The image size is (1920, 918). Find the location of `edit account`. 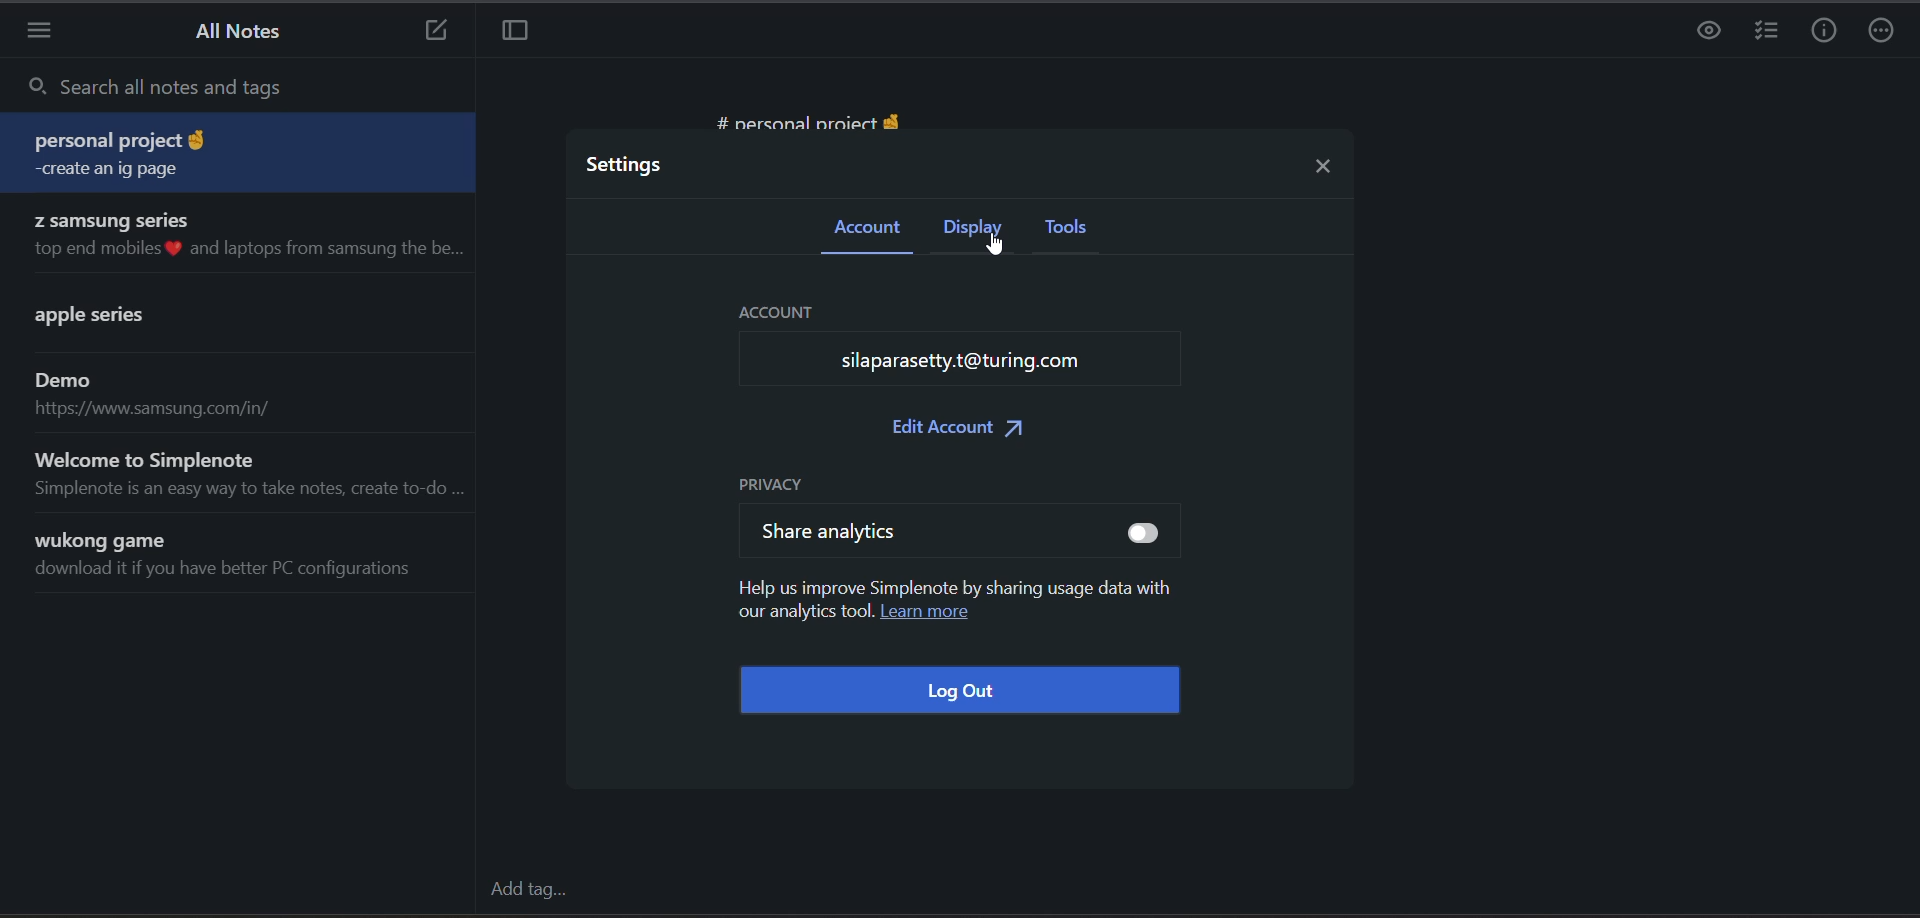

edit account is located at coordinates (955, 430).